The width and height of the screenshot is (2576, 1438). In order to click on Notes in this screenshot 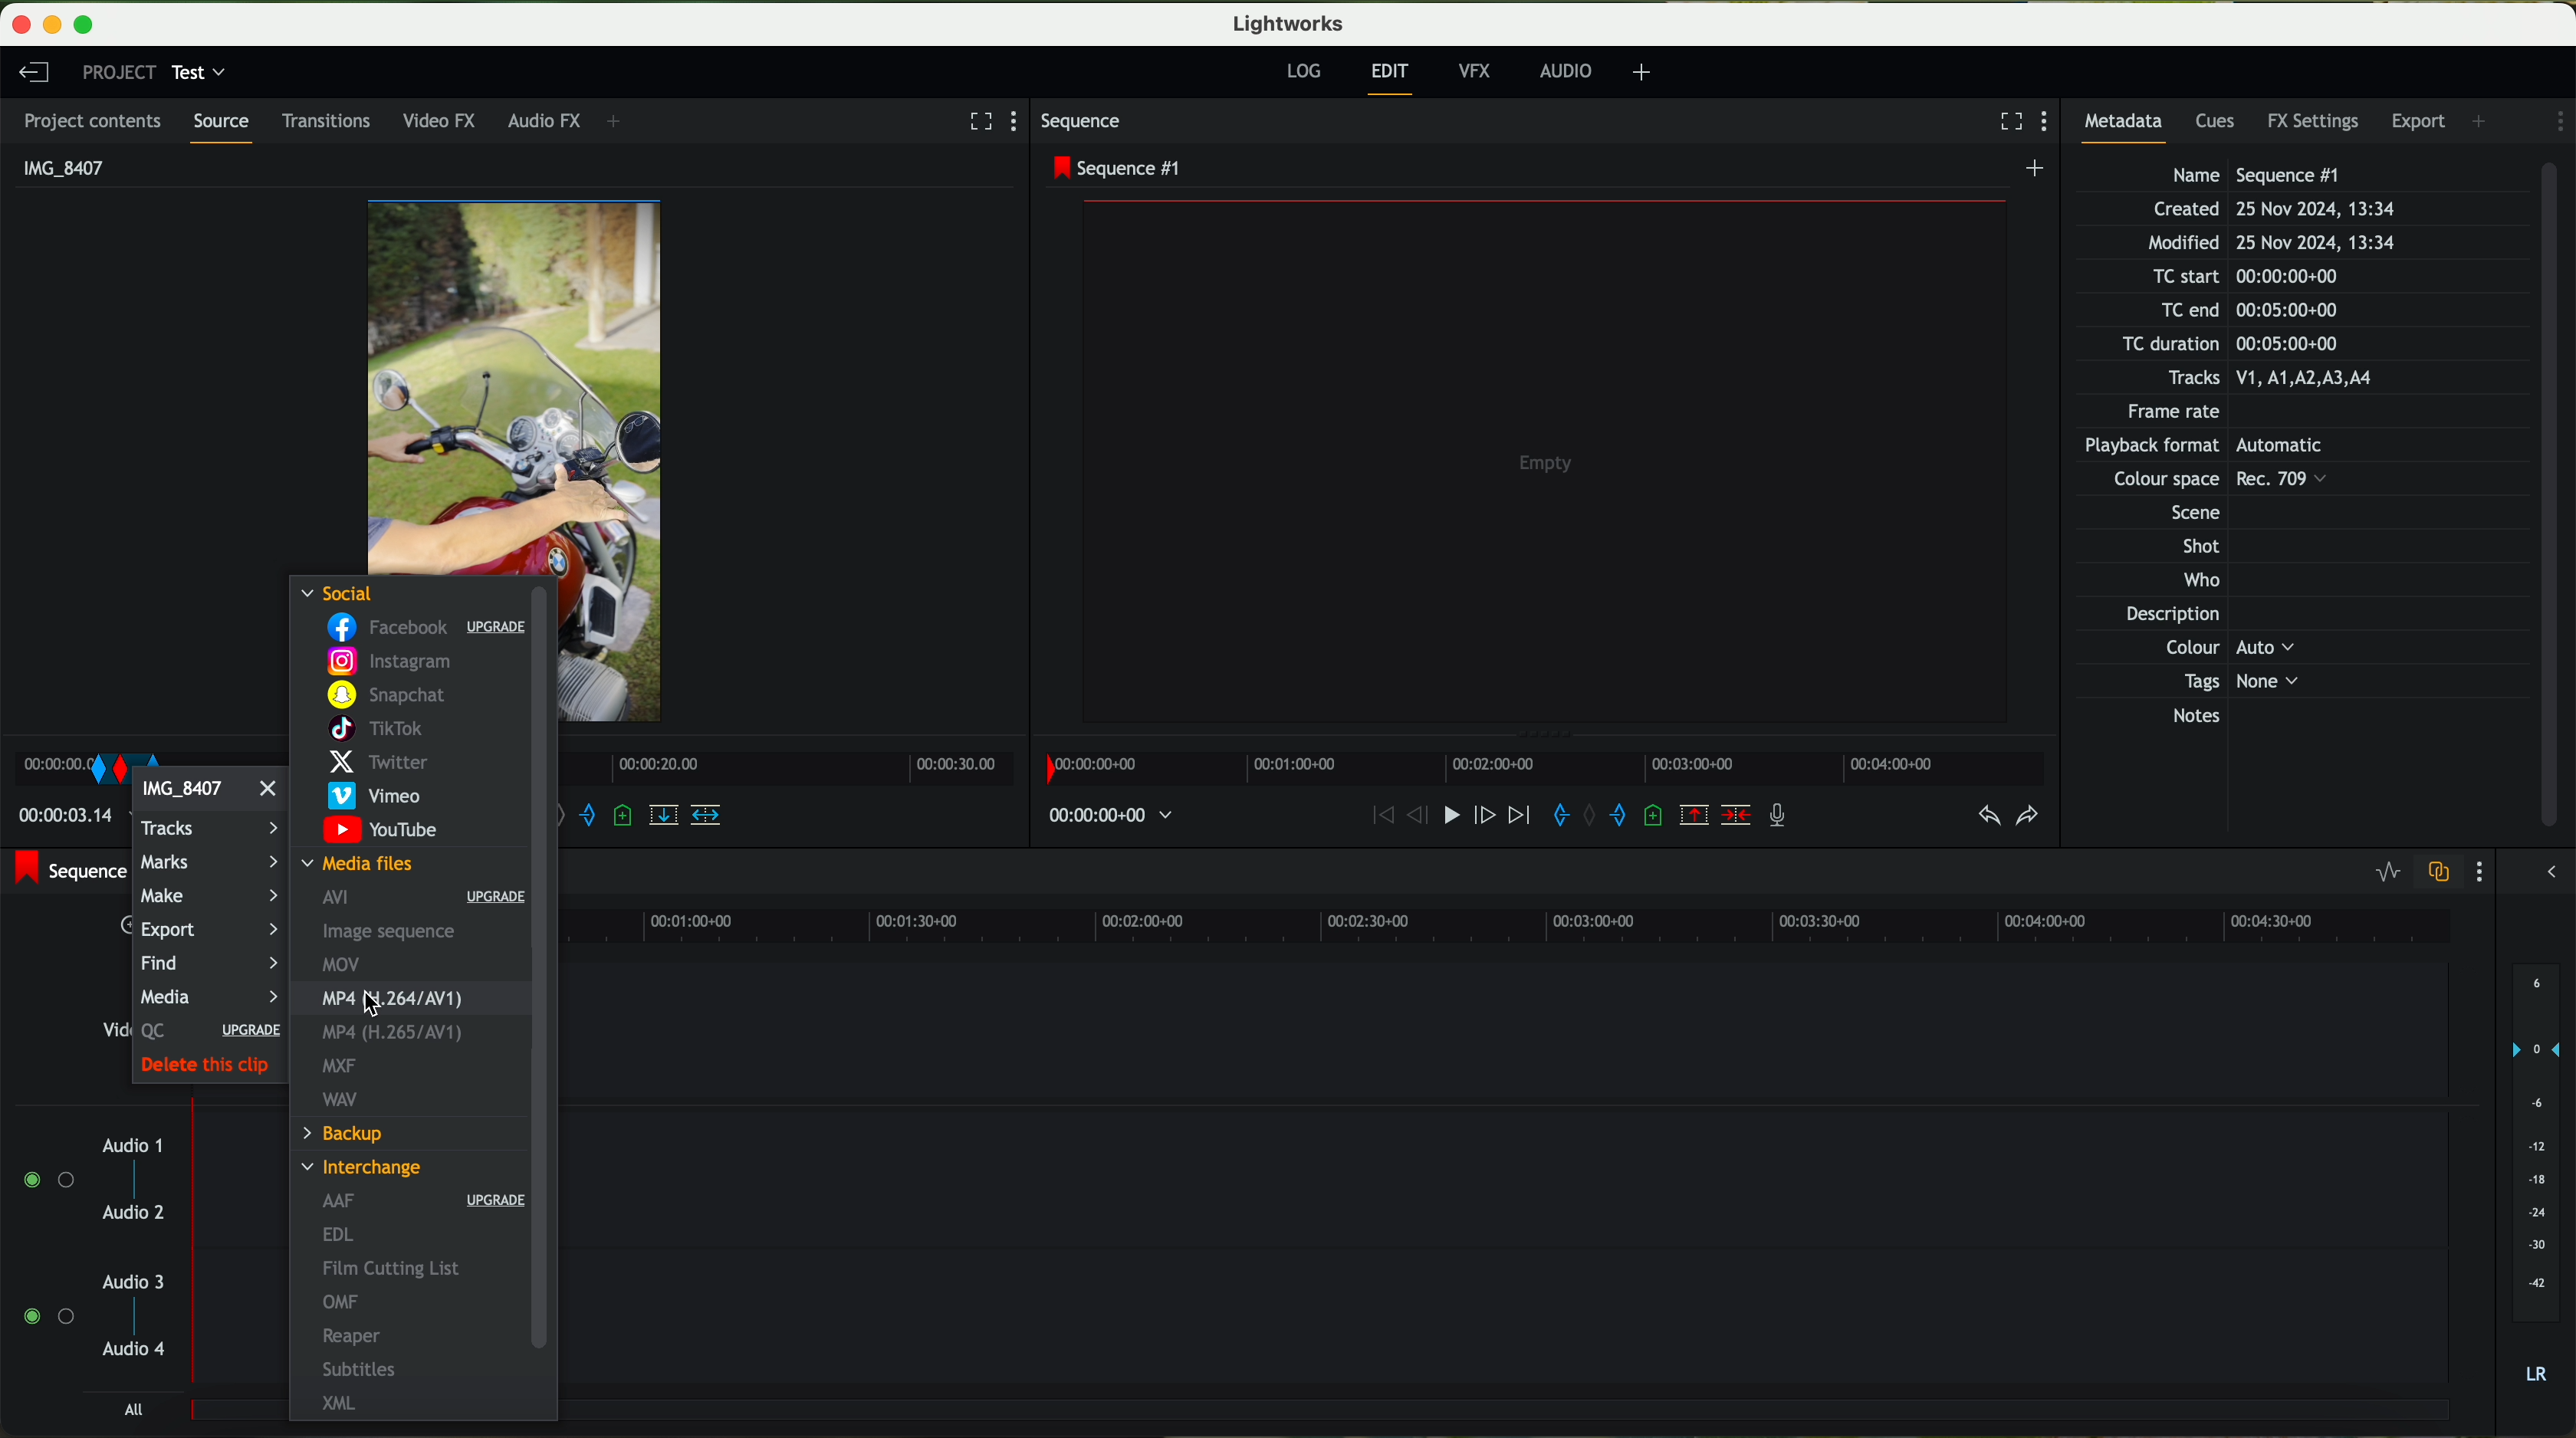, I will do `click(2221, 717)`.